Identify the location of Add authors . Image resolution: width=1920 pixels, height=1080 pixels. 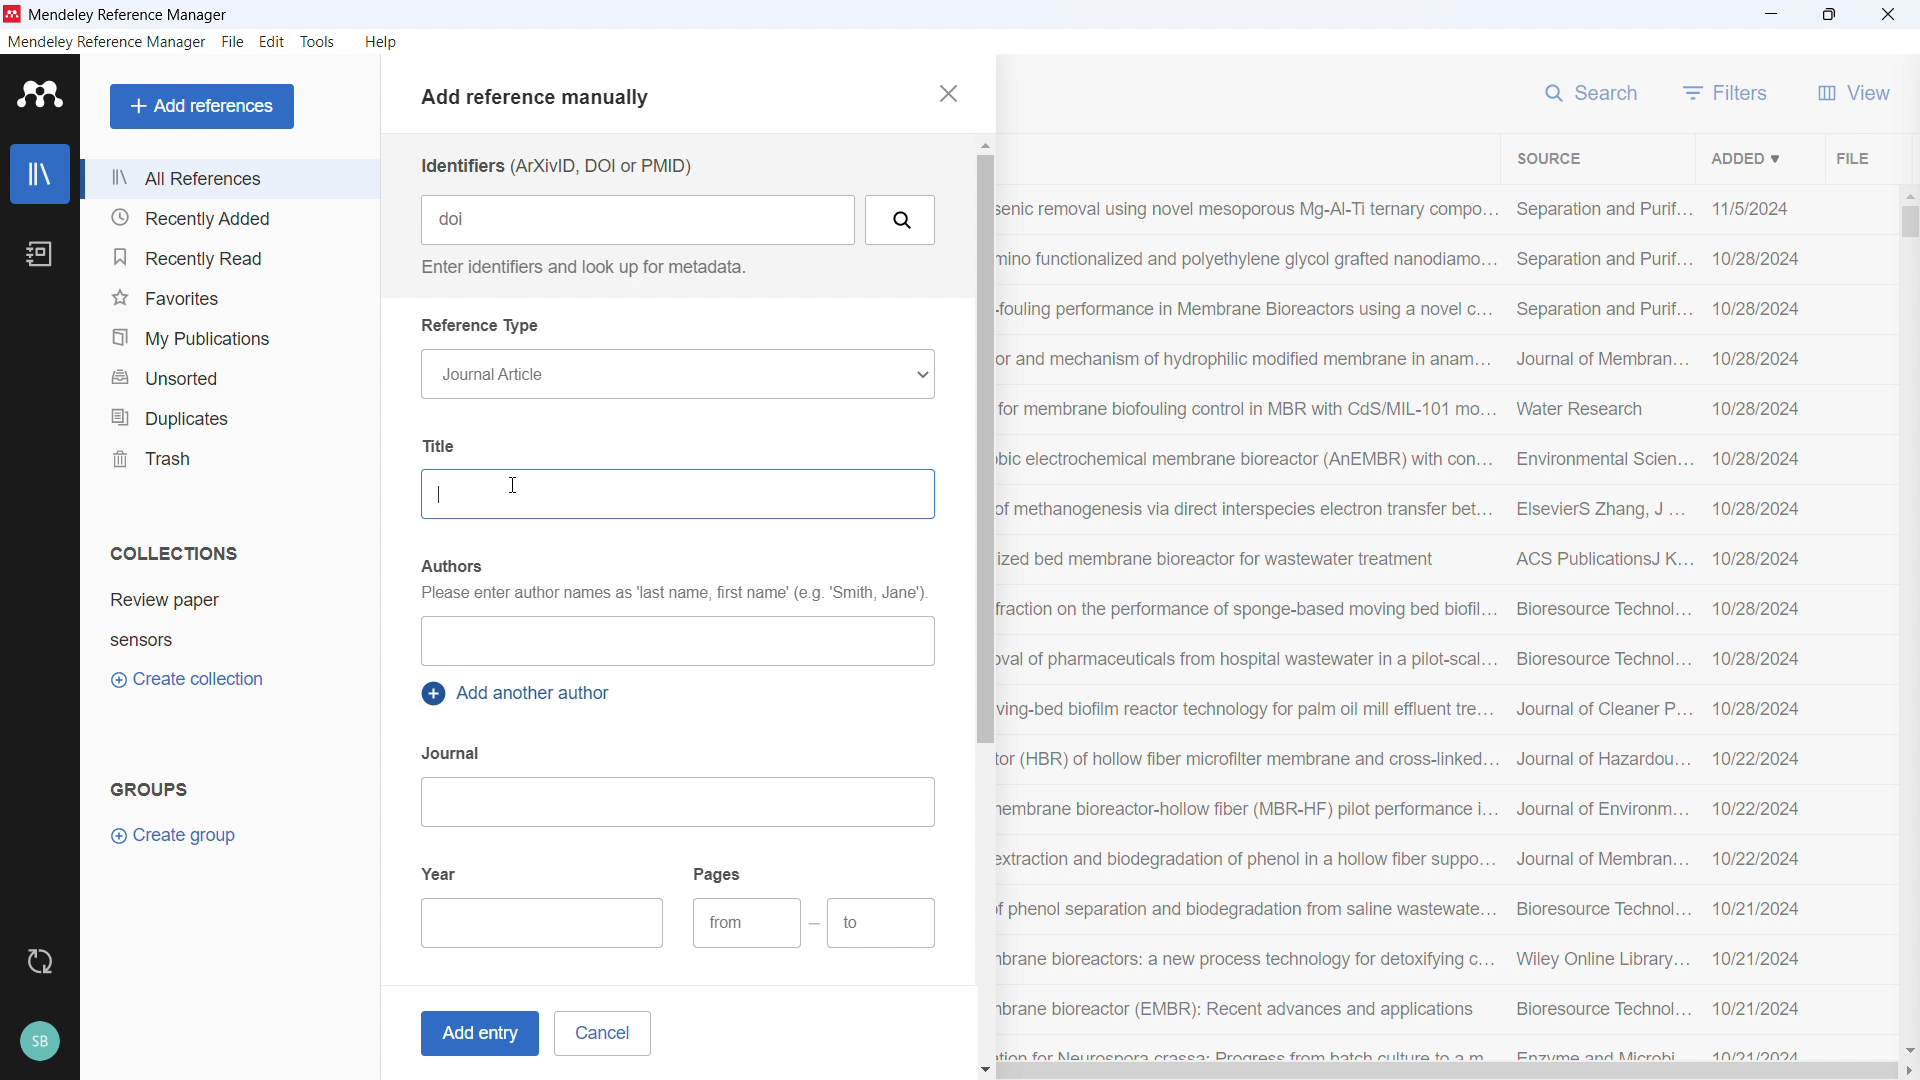
(676, 641).